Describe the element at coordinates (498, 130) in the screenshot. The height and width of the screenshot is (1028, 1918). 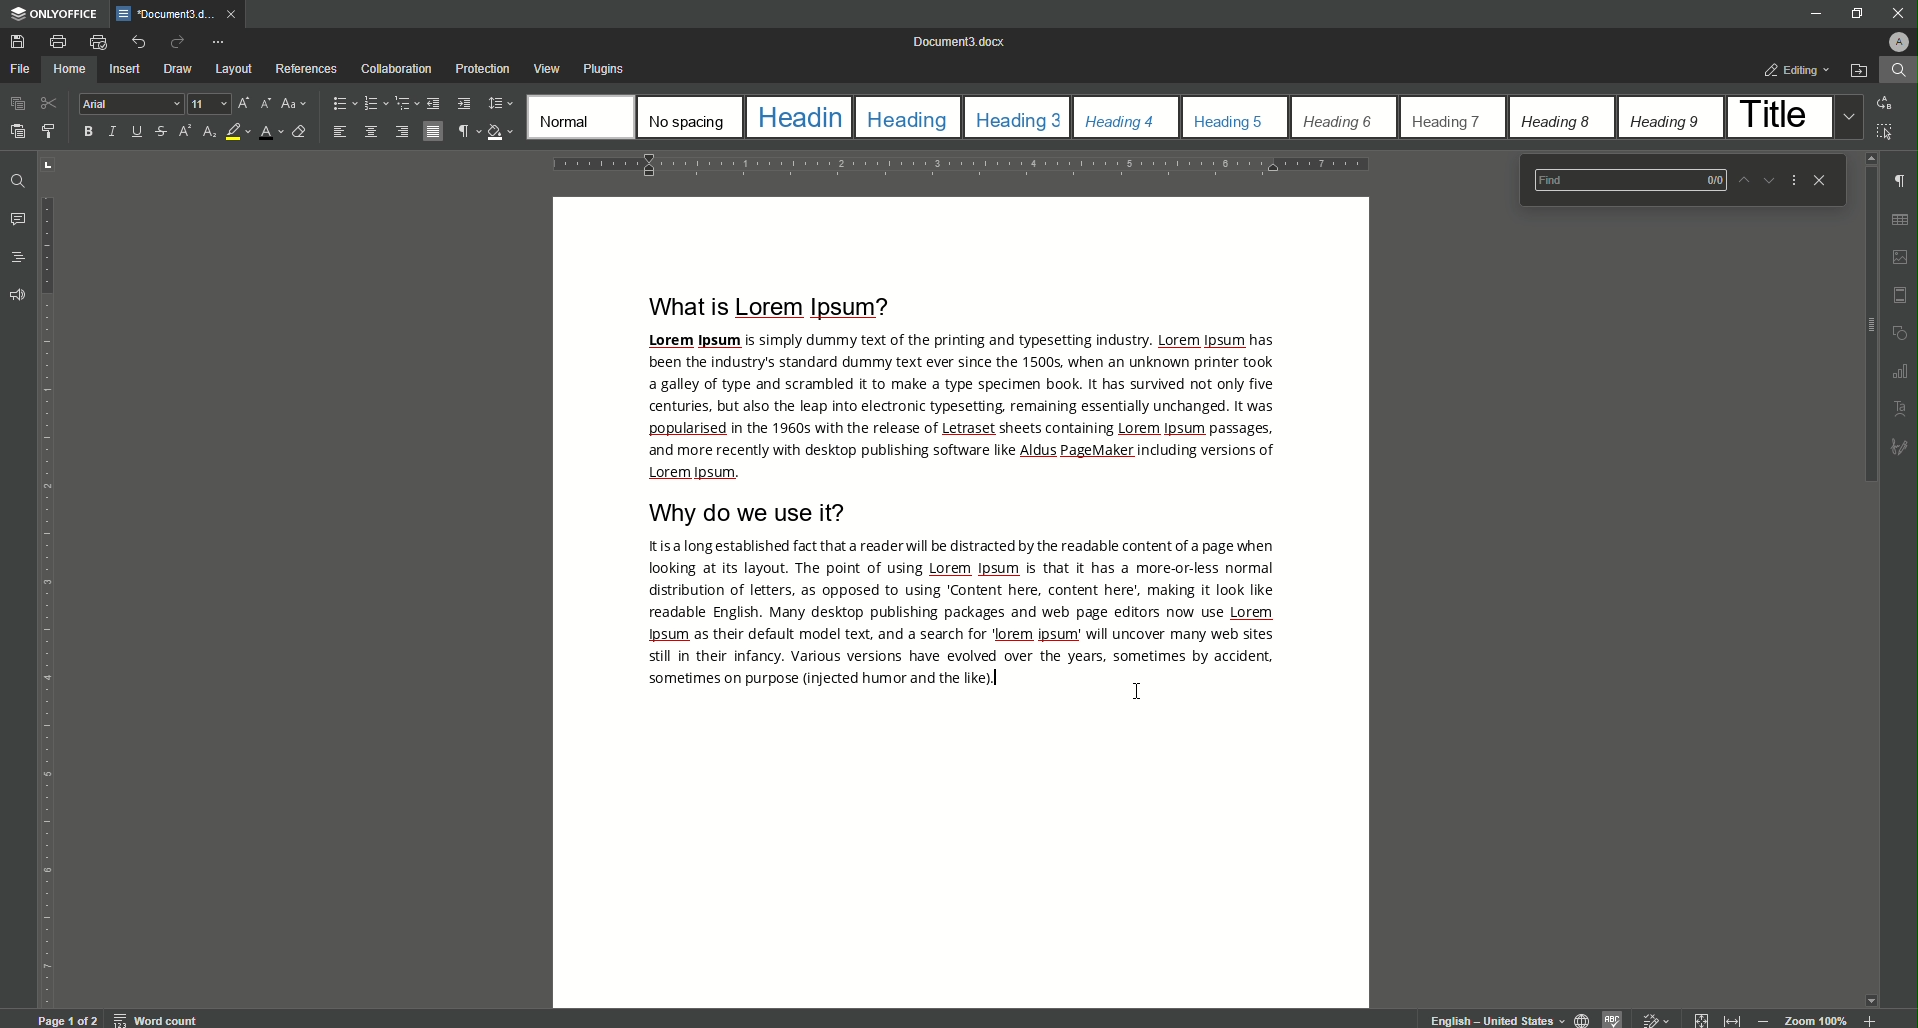
I see `Shading` at that location.